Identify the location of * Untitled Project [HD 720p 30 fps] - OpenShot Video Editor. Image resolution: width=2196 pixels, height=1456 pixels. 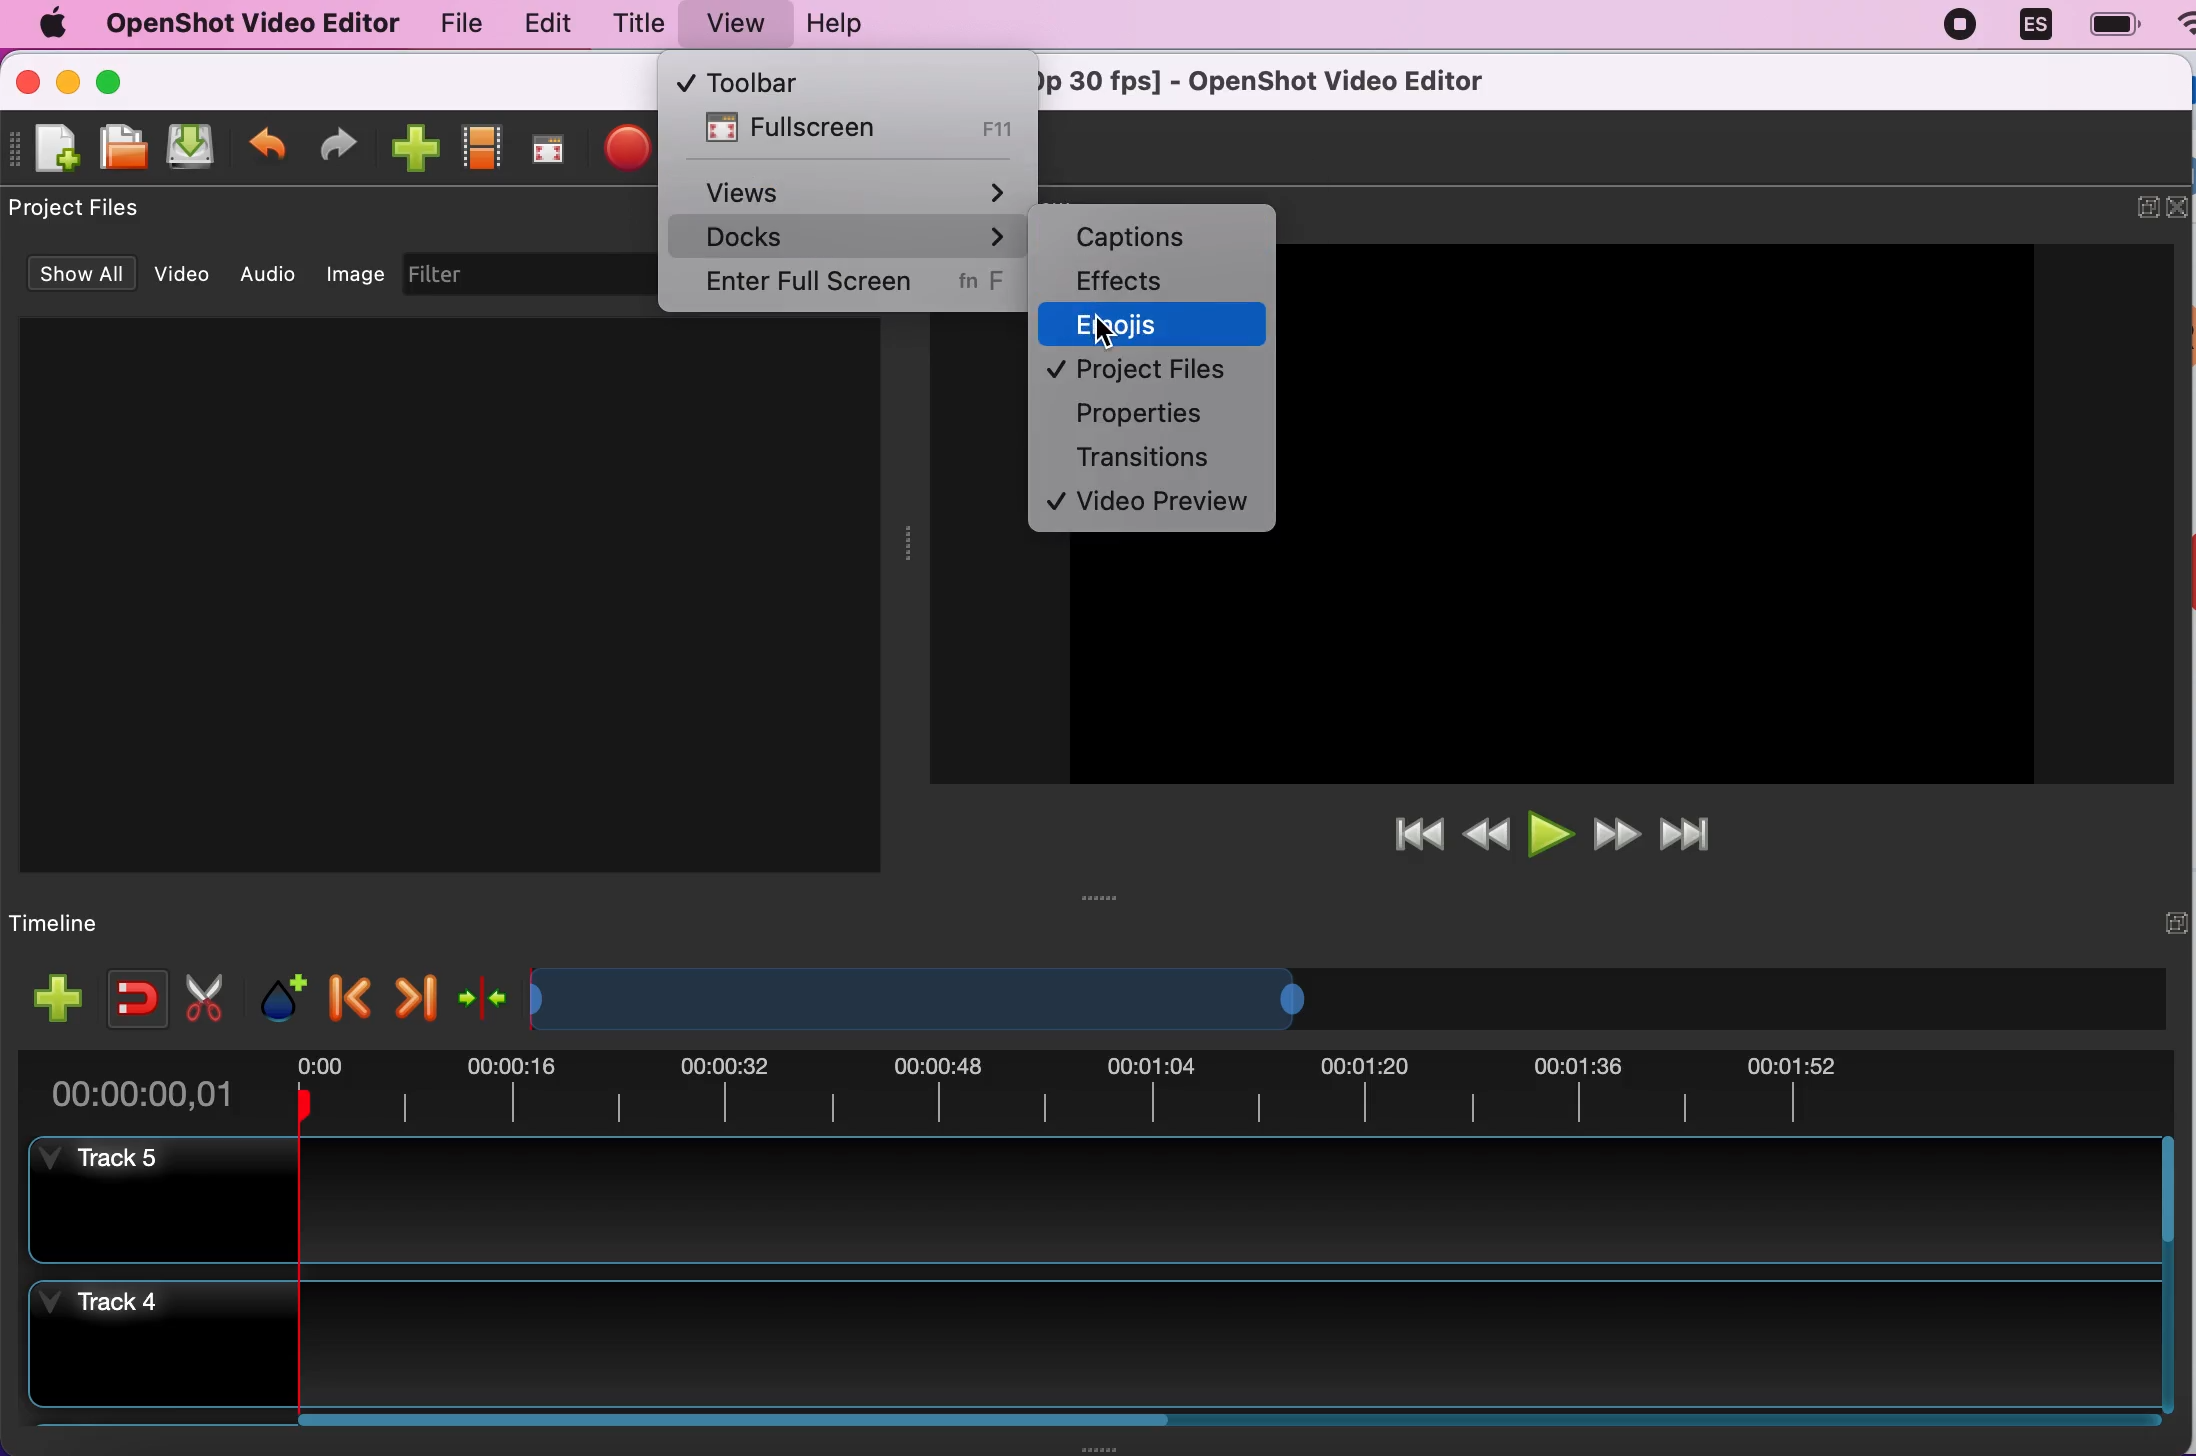
(1286, 79).